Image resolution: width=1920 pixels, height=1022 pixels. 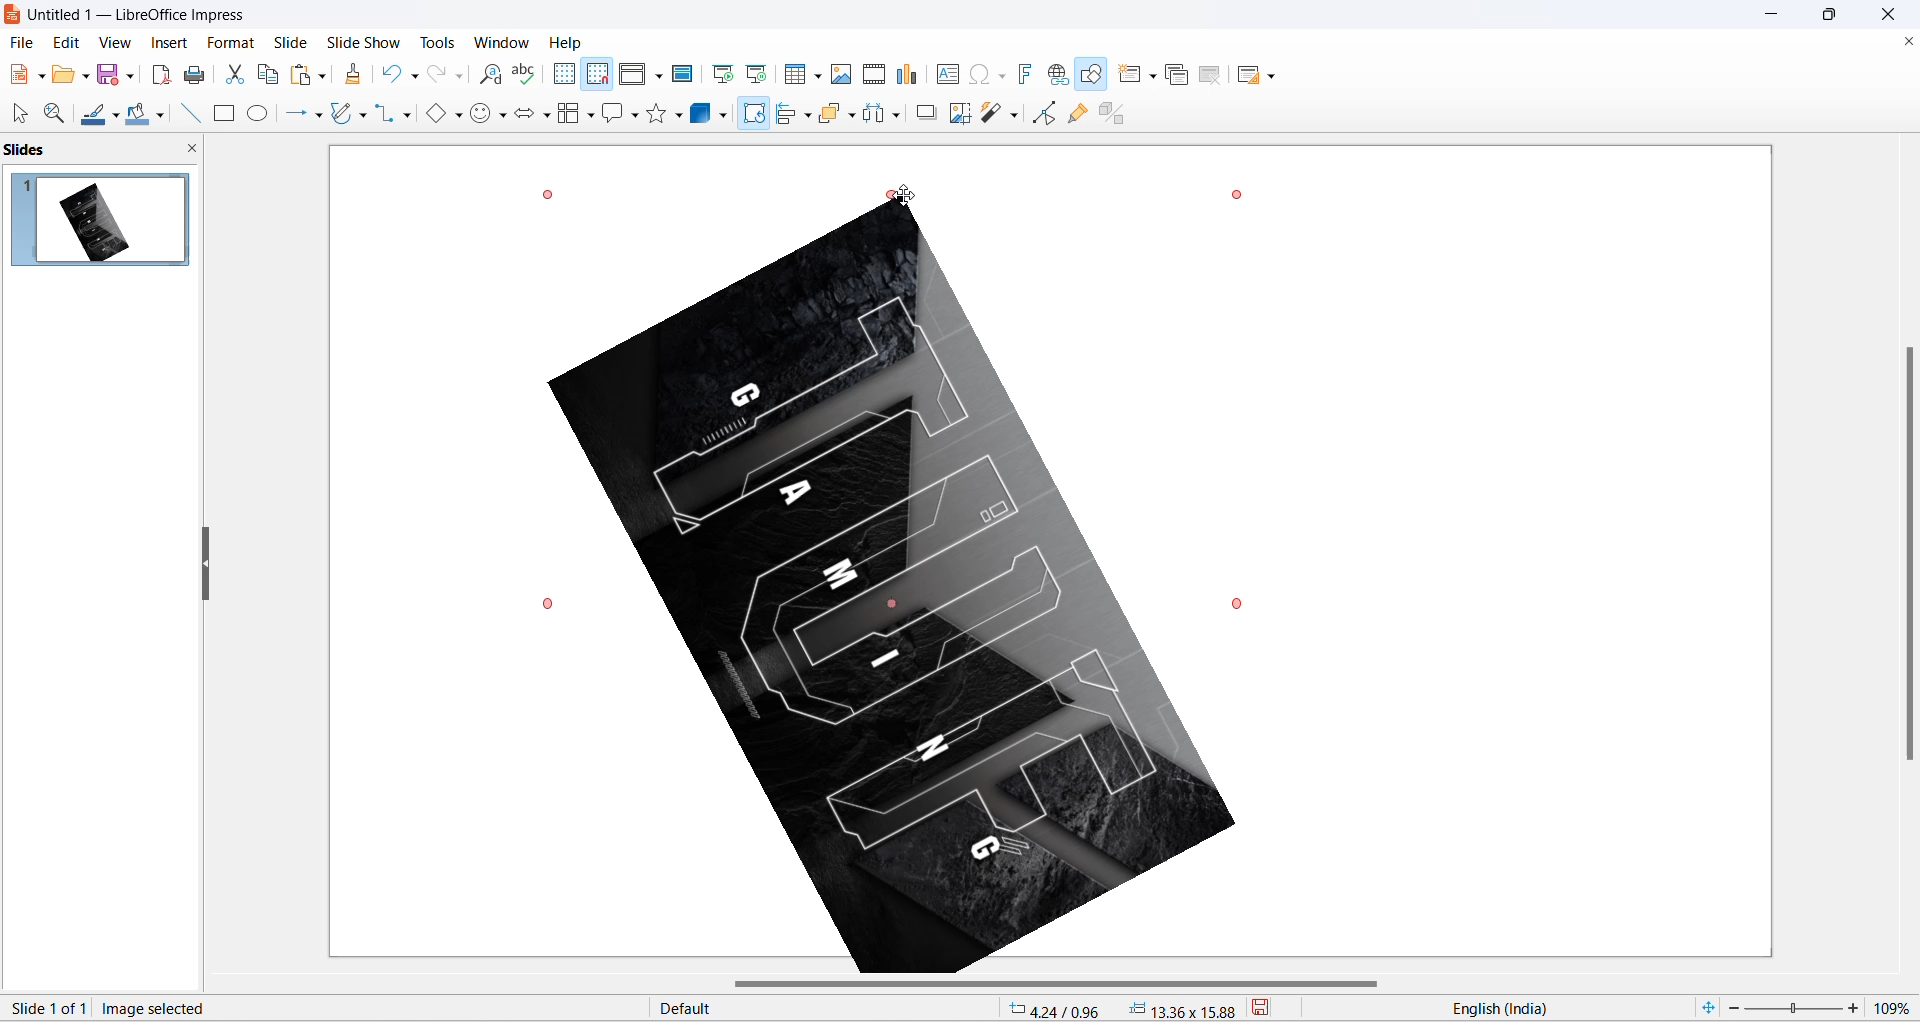 I want to click on image selection markup, so click(x=1237, y=601).